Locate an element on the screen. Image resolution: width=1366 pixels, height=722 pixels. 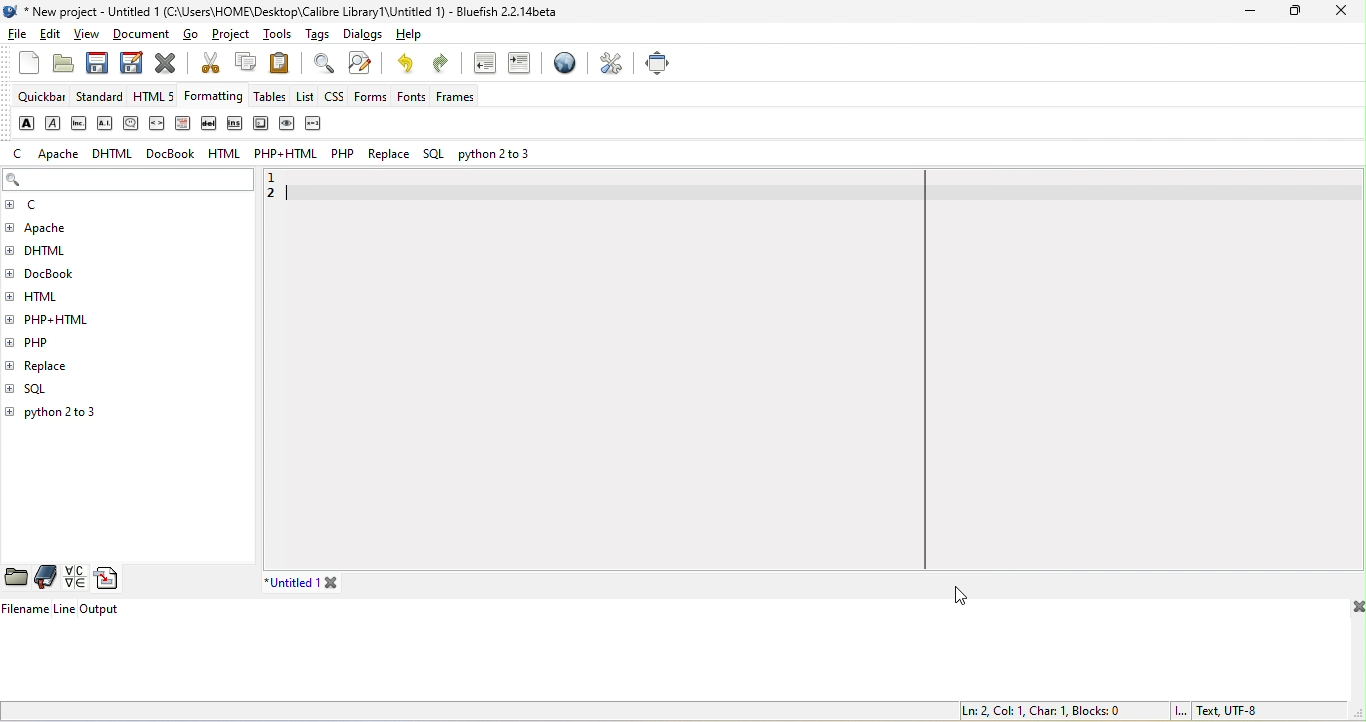
browser is located at coordinates (562, 67).